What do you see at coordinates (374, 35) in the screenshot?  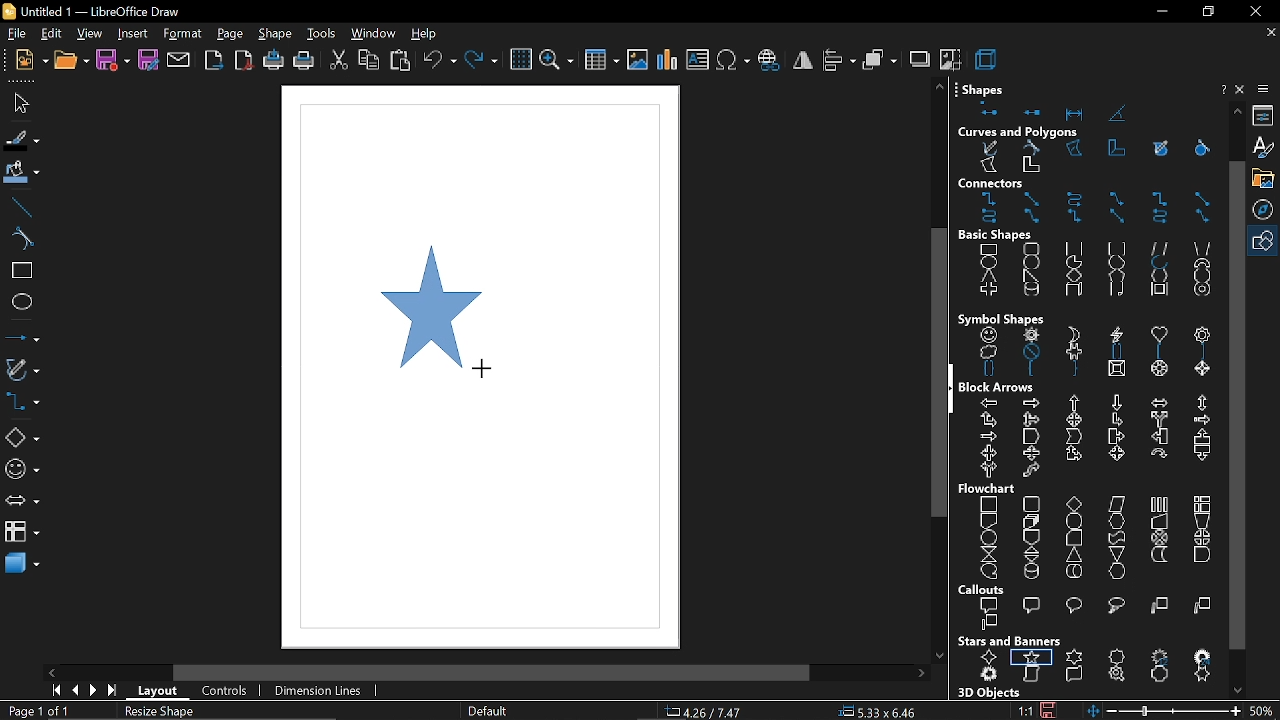 I see `window` at bounding box center [374, 35].